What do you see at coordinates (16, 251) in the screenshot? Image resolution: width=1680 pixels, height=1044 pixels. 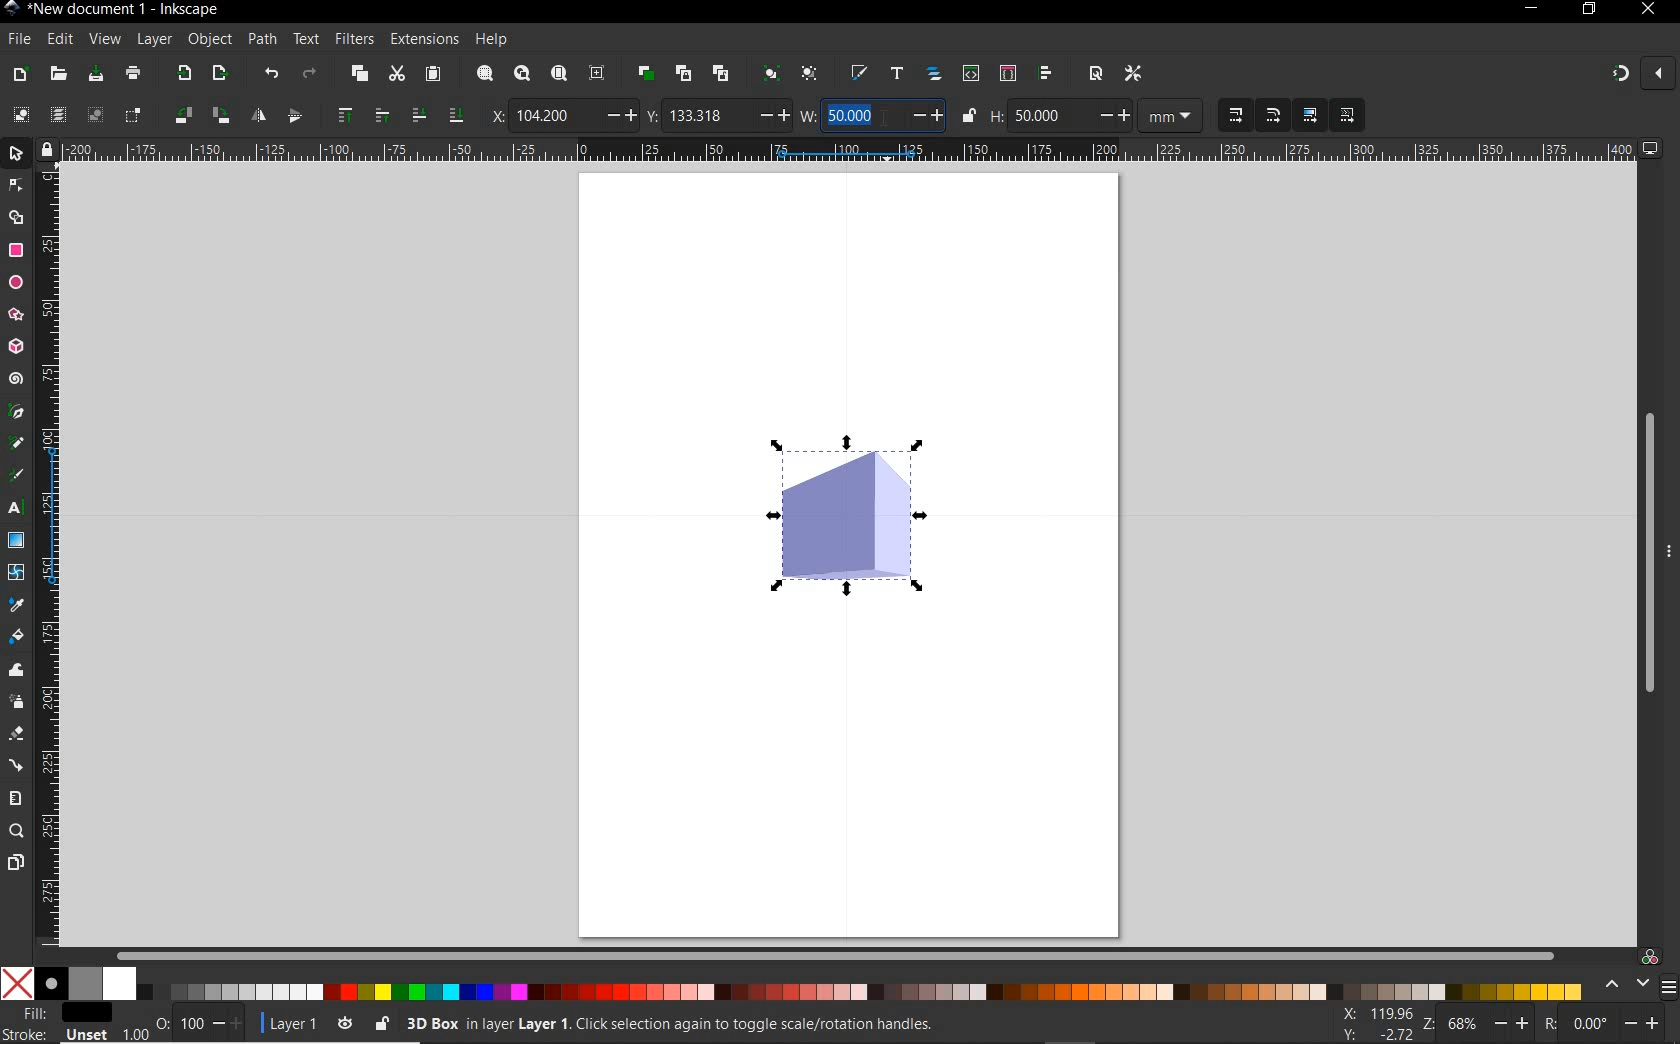 I see `rectangle tool` at bounding box center [16, 251].